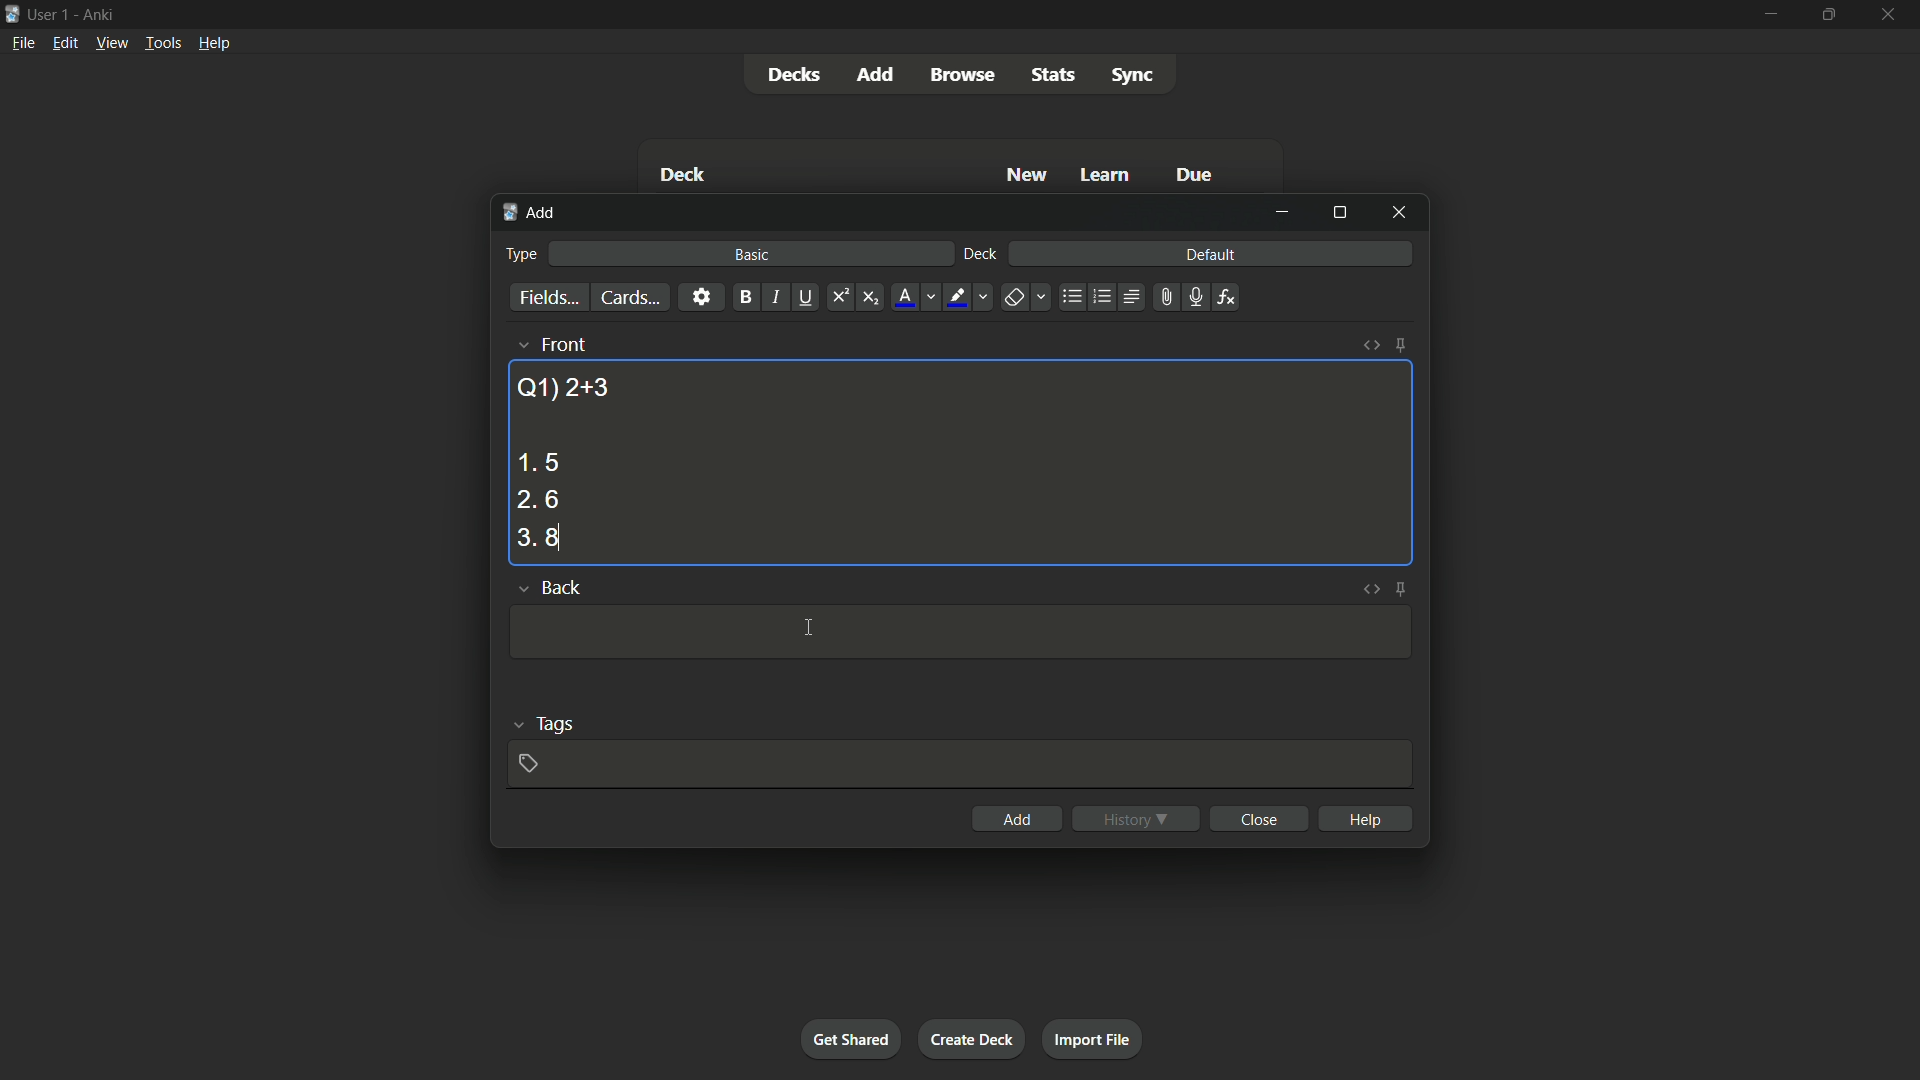  What do you see at coordinates (962, 75) in the screenshot?
I see `browse` at bounding box center [962, 75].